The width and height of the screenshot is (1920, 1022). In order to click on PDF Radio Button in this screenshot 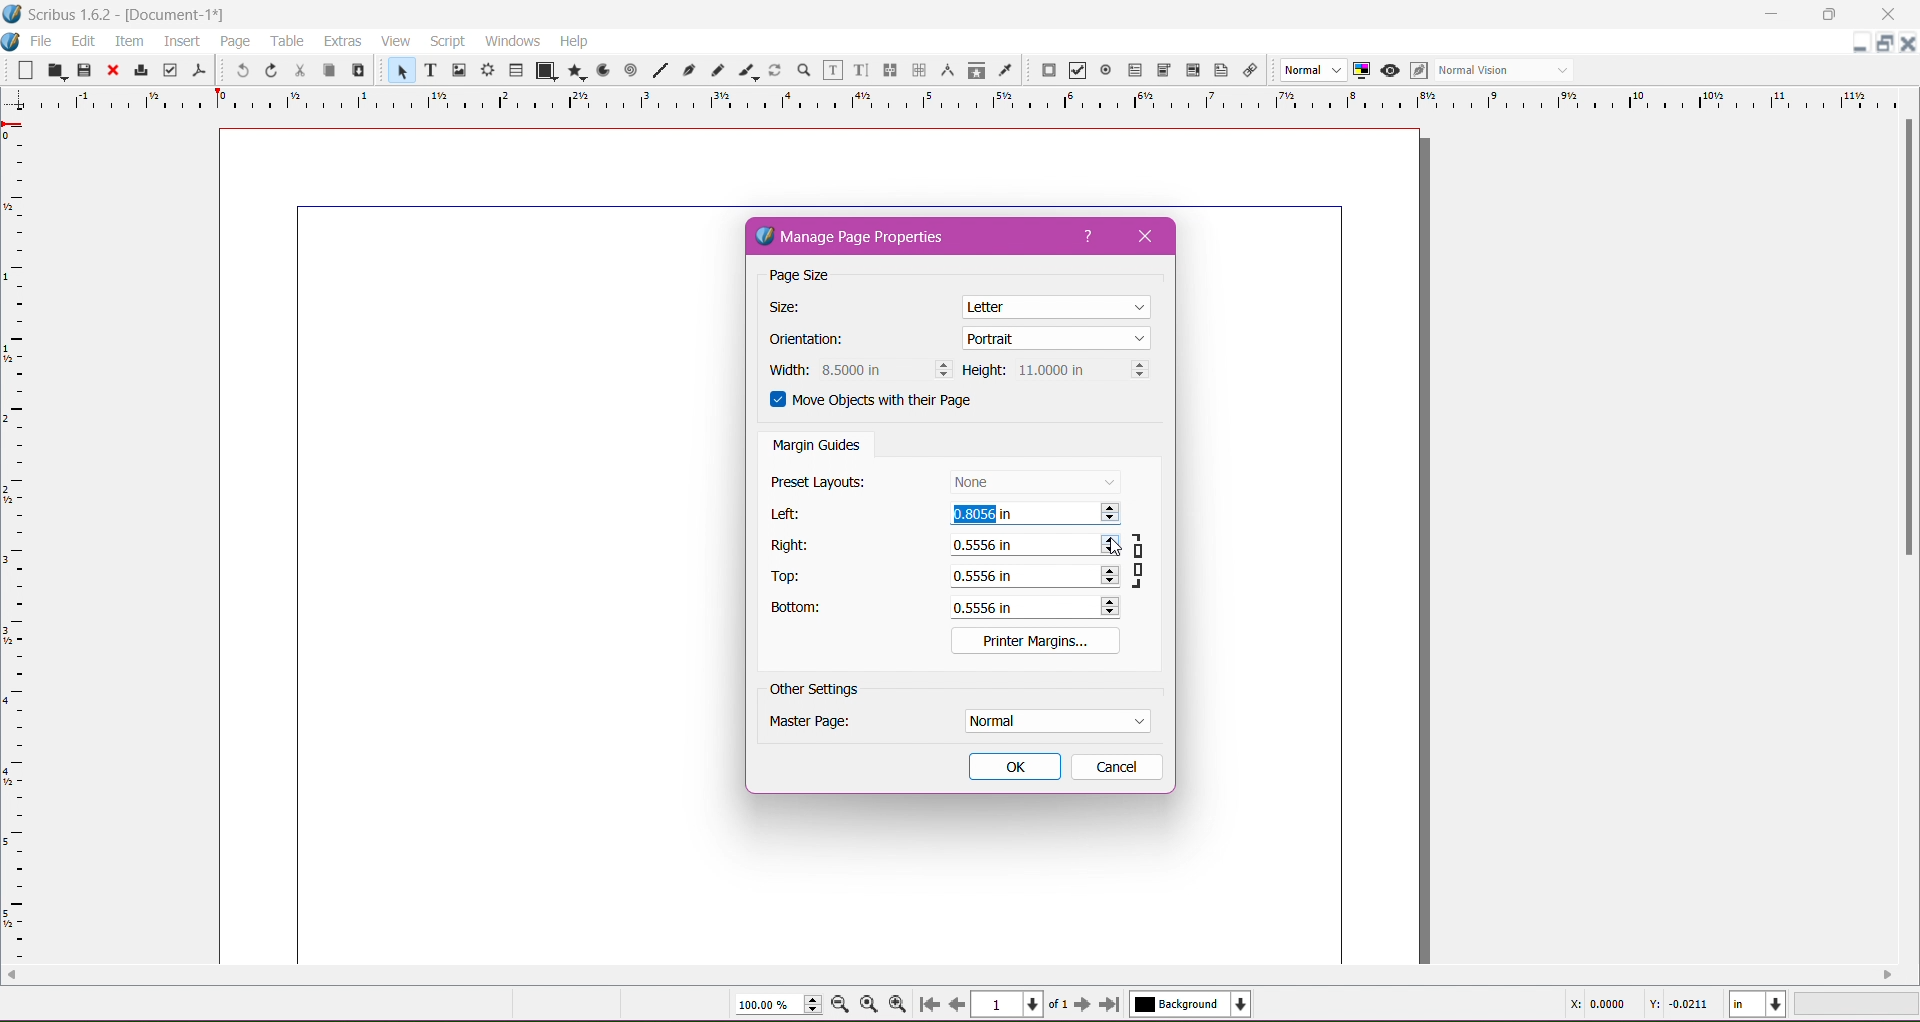, I will do `click(1106, 71)`.